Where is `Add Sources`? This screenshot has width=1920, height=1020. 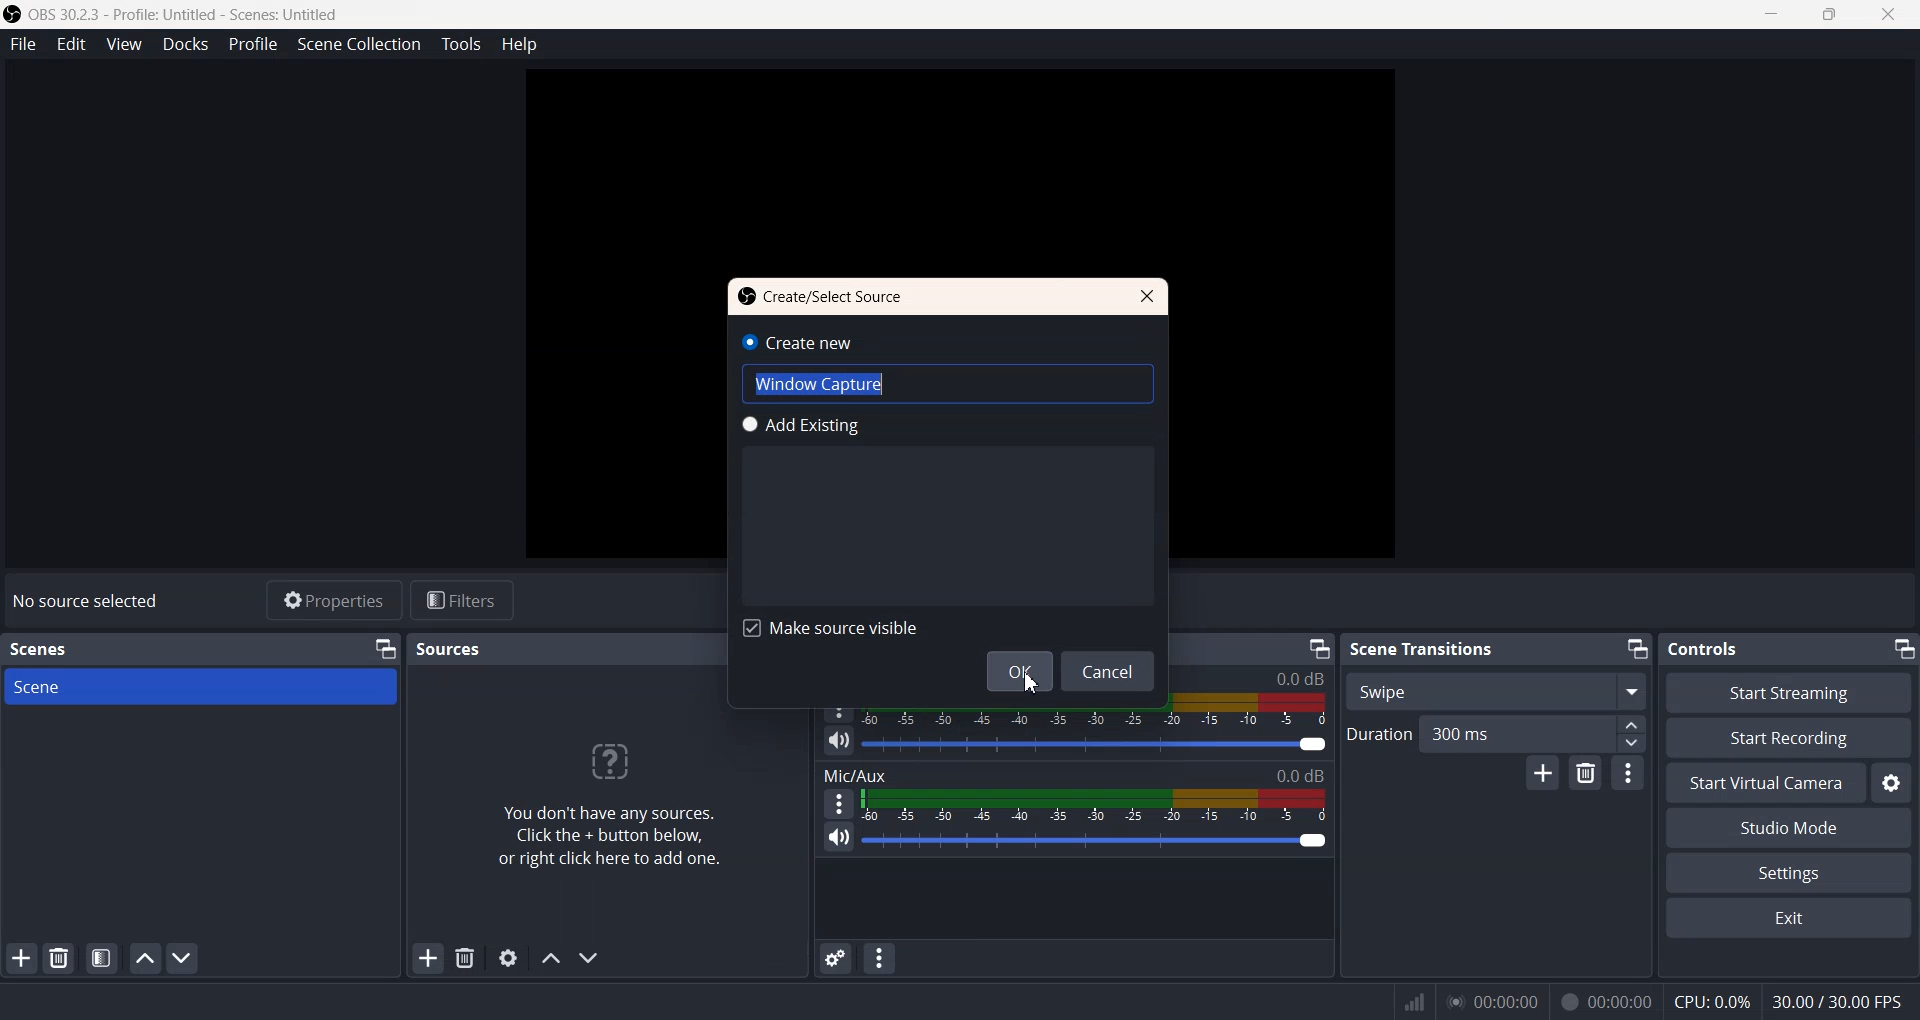
Add Sources is located at coordinates (429, 957).